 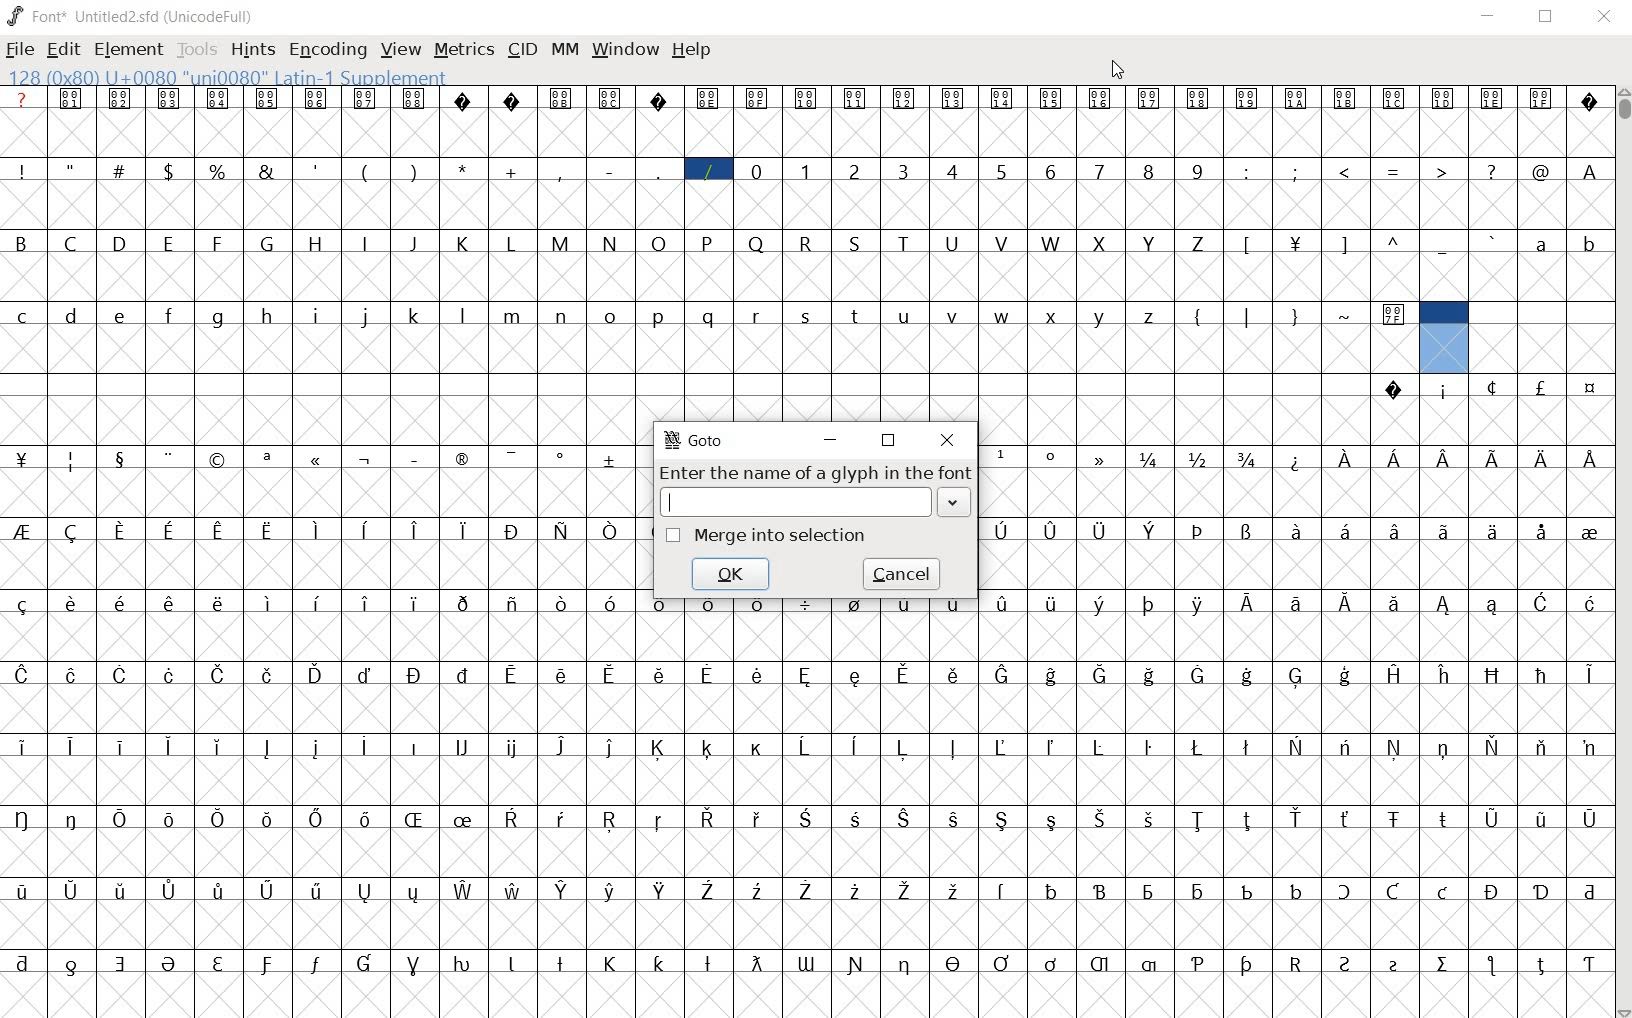 I want to click on Symbol, so click(x=171, y=99).